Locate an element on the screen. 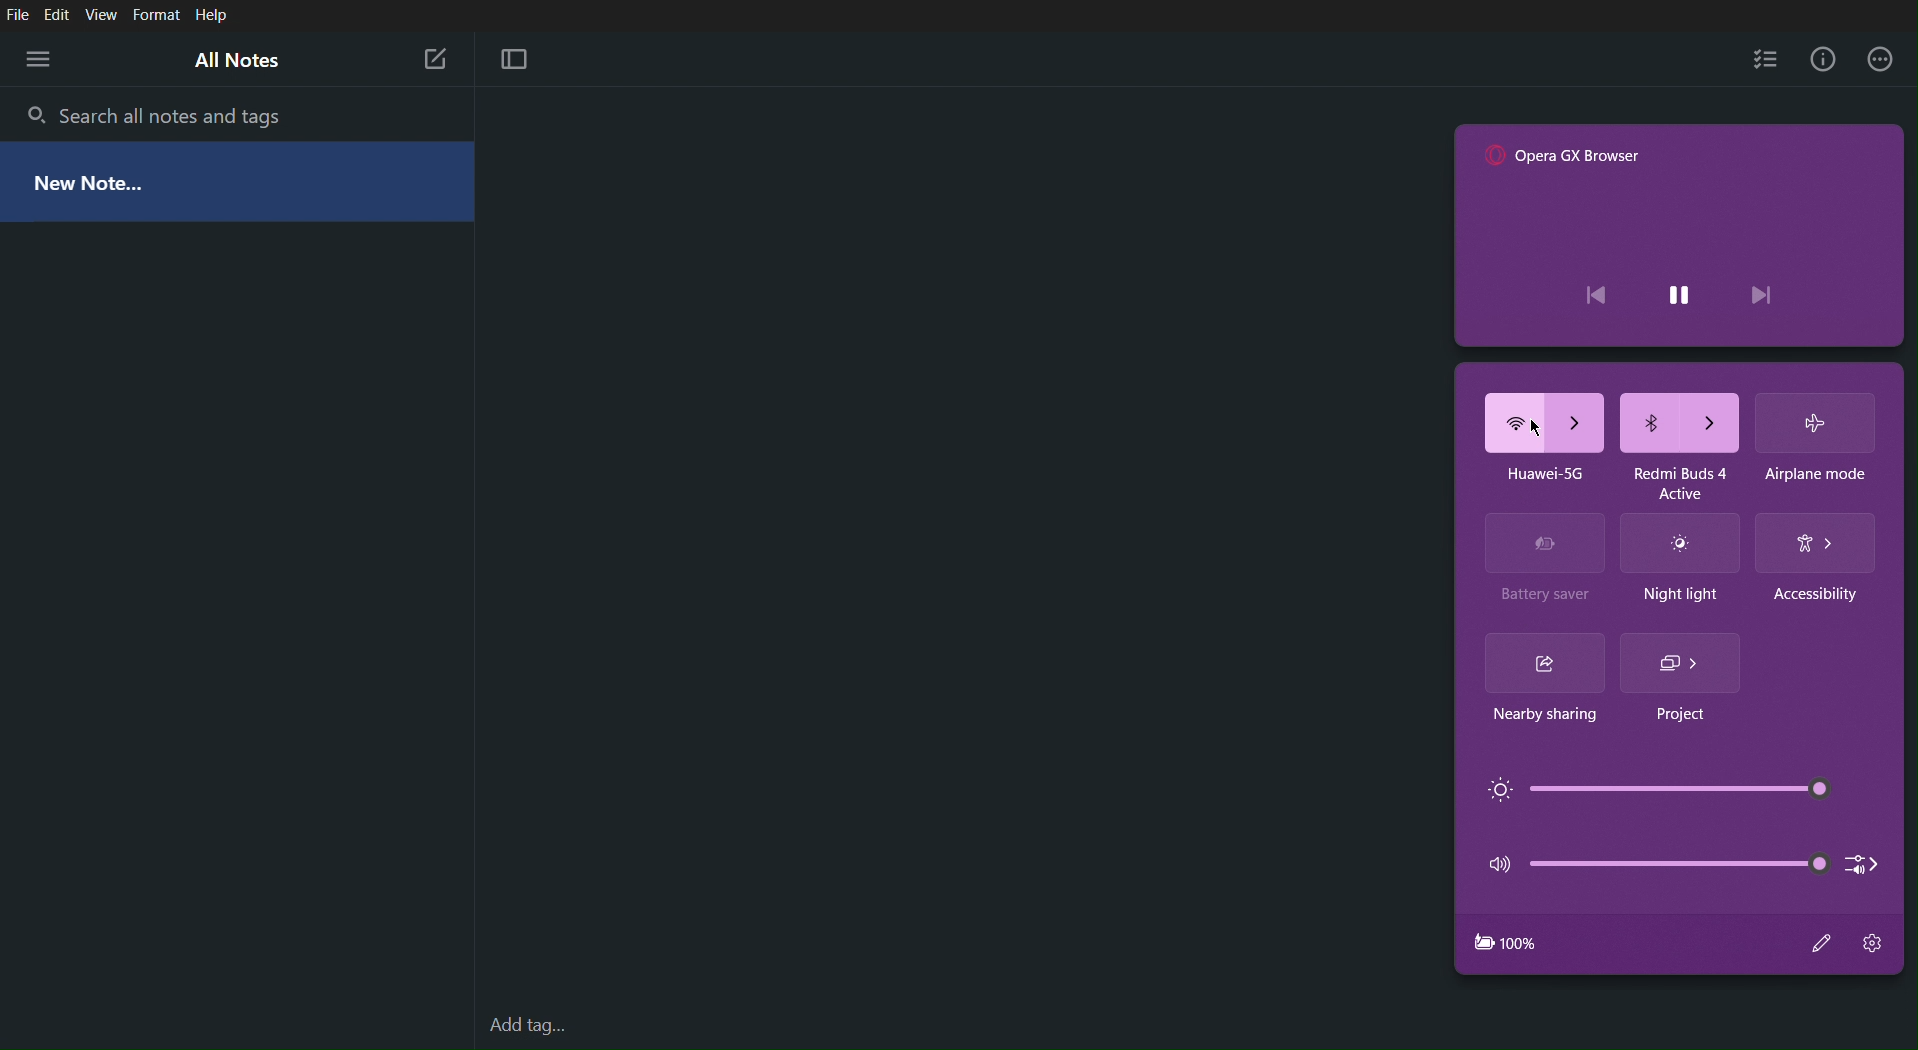  Nearby sharing is located at coordinates (1533, 720).